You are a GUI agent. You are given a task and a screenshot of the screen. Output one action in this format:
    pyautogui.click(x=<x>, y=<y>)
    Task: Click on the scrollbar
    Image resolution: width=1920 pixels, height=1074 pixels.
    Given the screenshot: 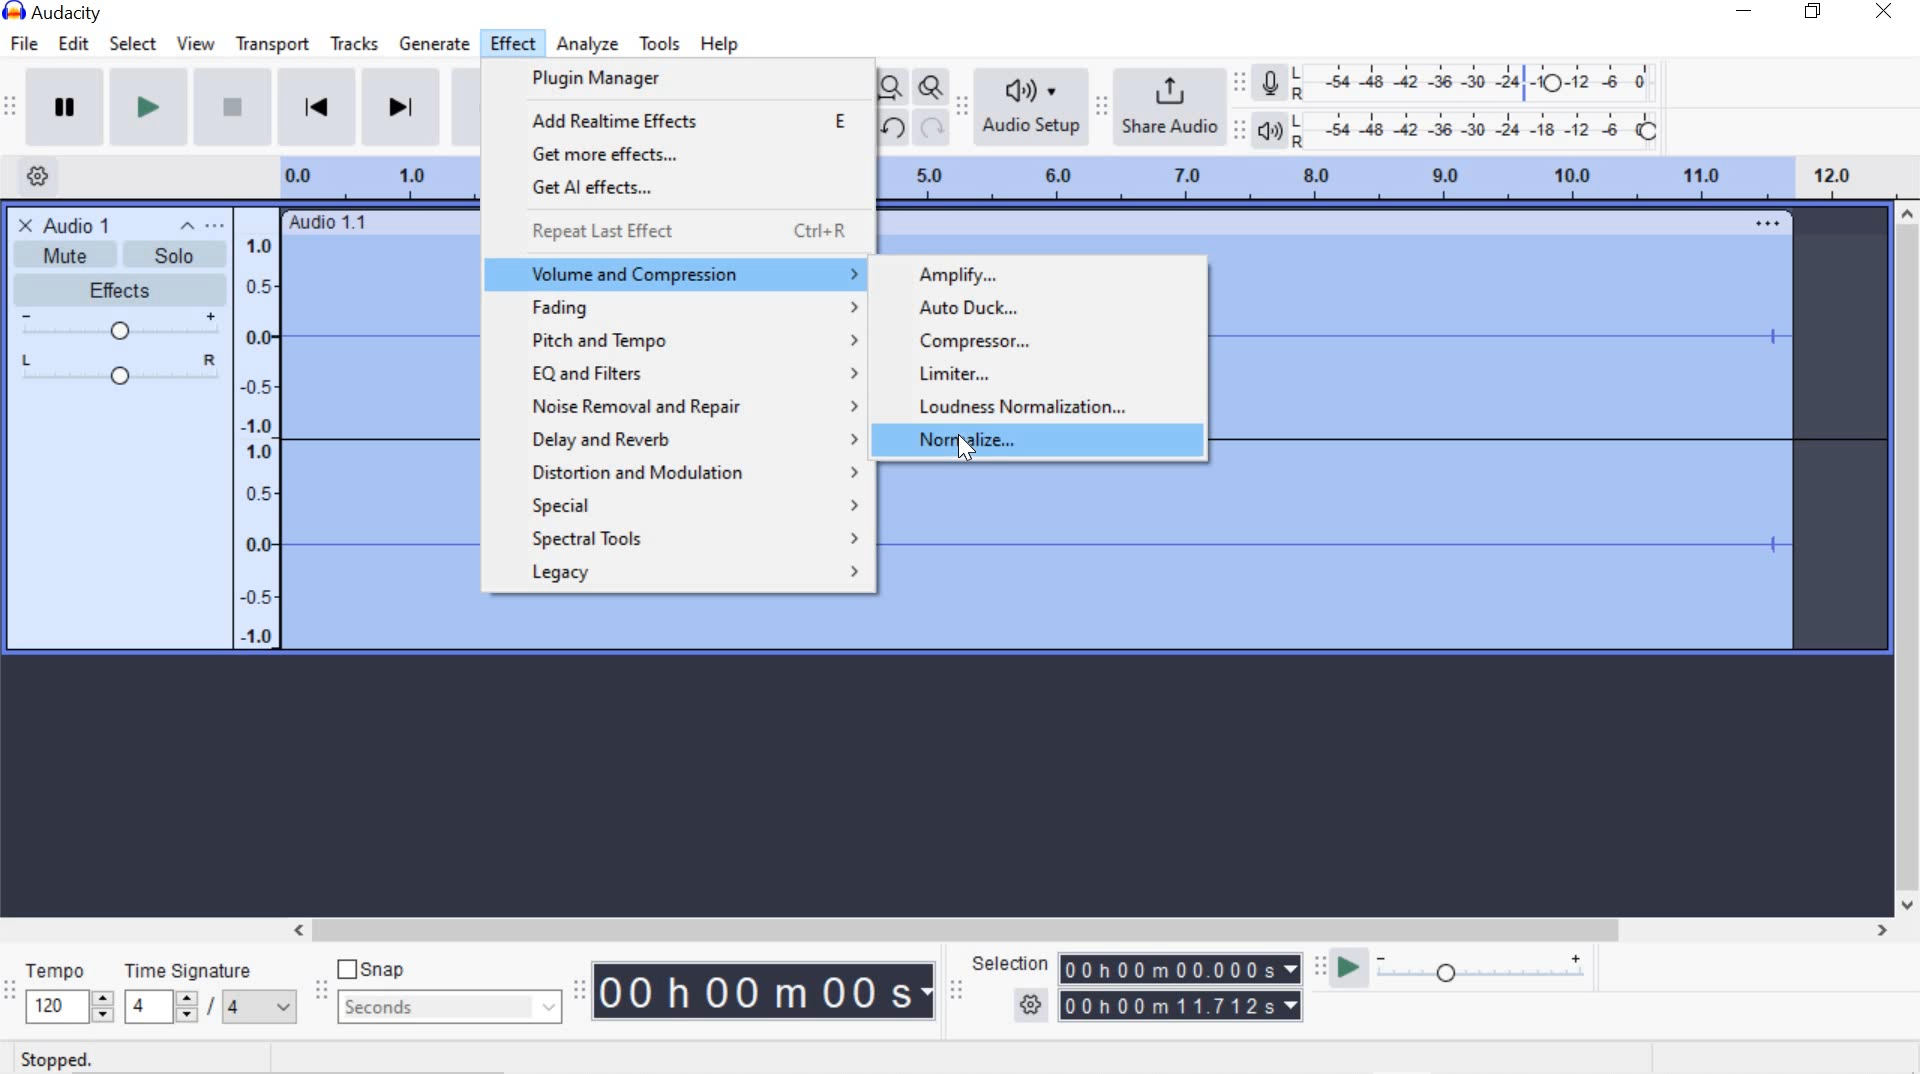 What is the action you would take?
    pyautogui.click(x=1908, y=559)
    